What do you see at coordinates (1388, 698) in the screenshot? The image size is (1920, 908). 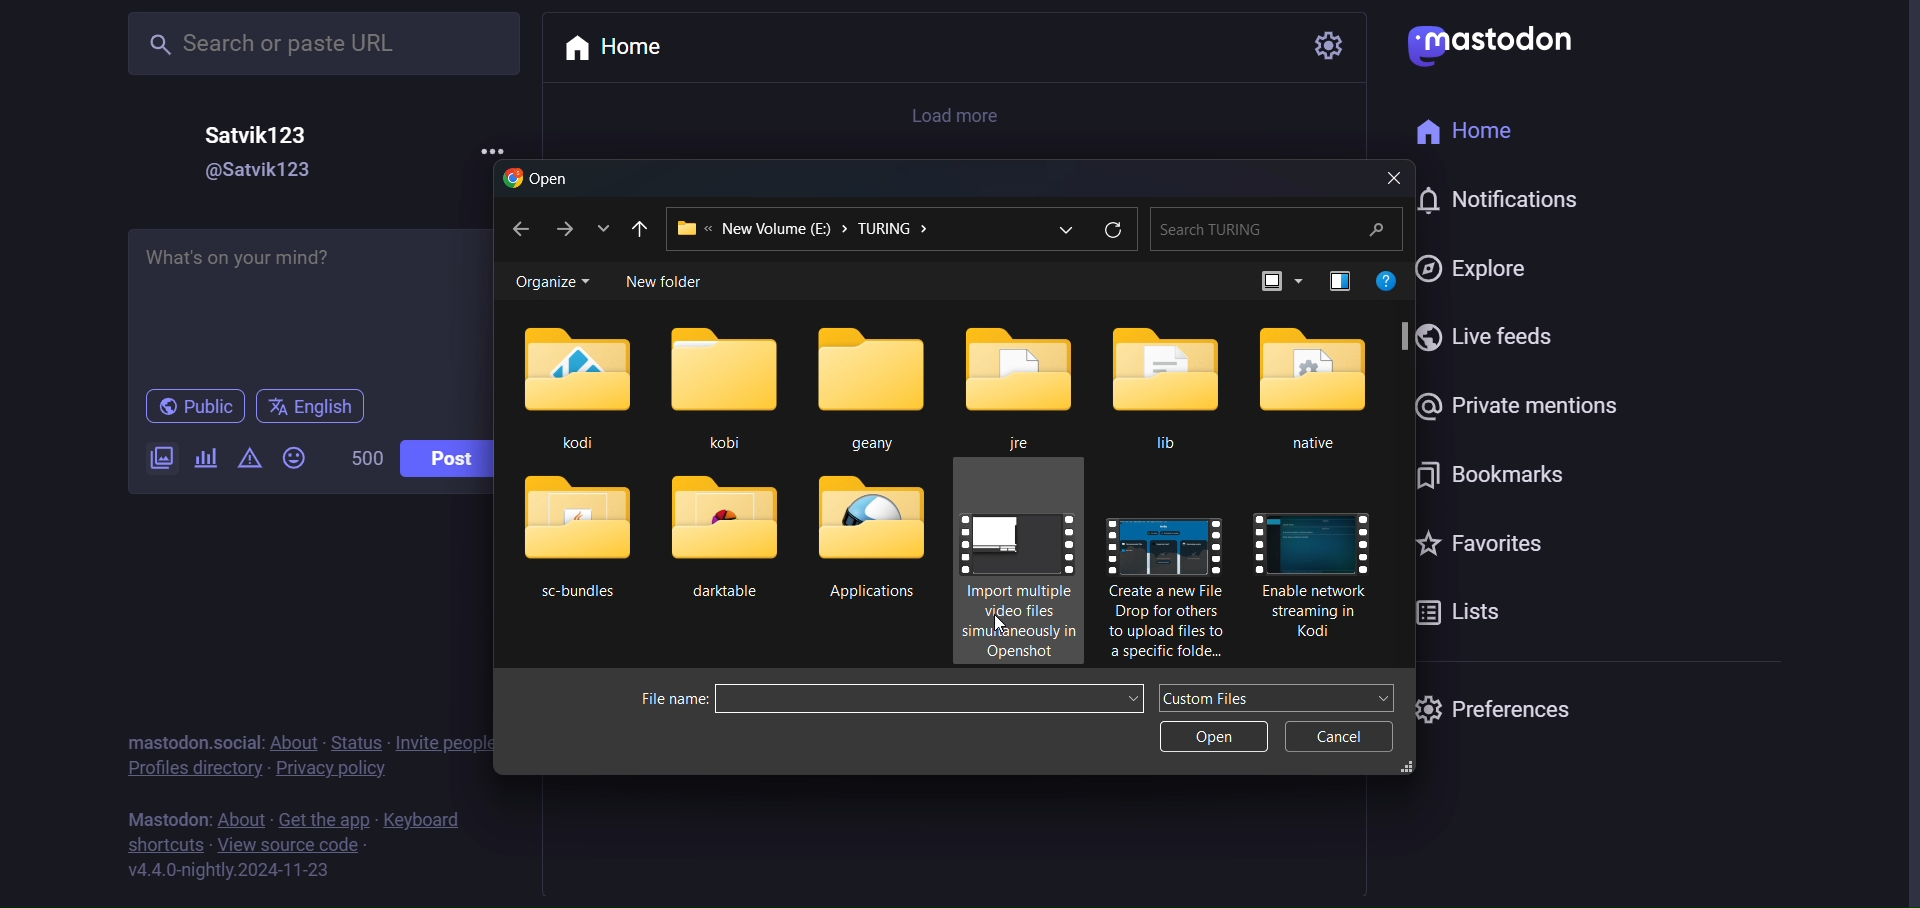 I see `dropdown` at bounding box center [1388, 698].